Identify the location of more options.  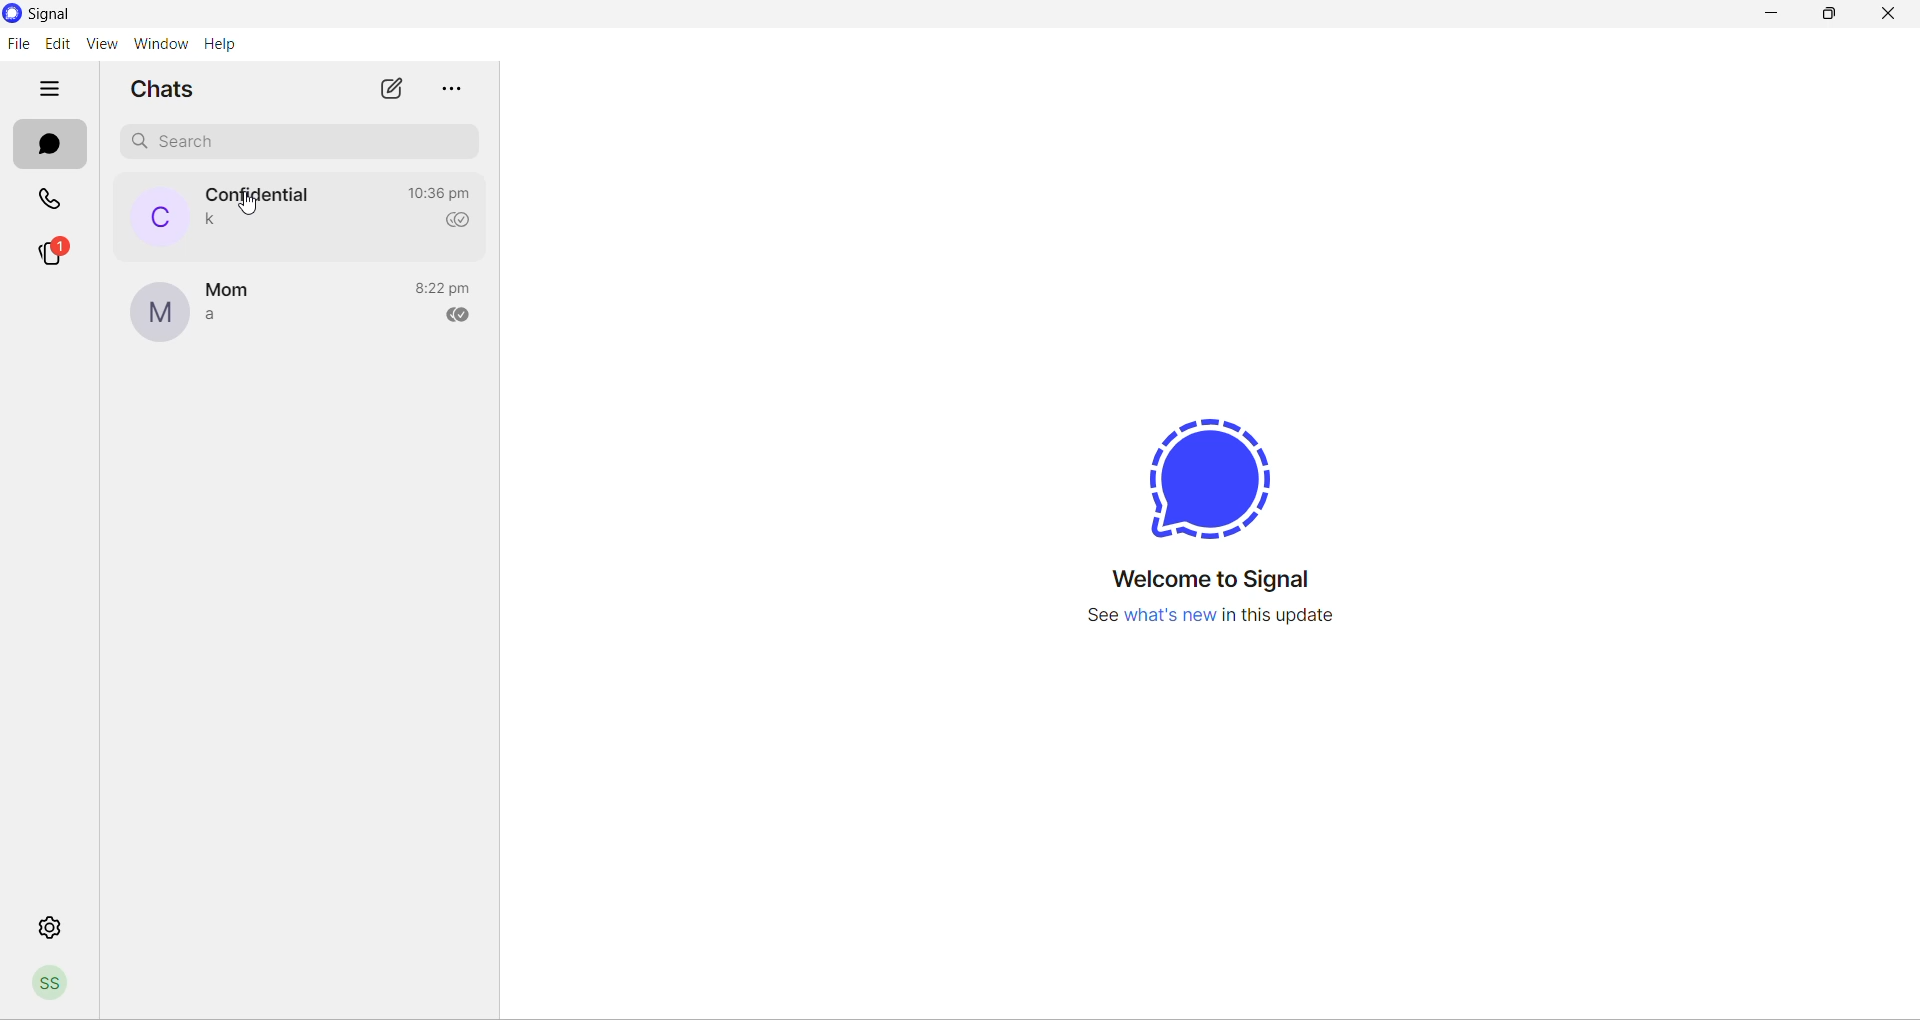
(451, 88).